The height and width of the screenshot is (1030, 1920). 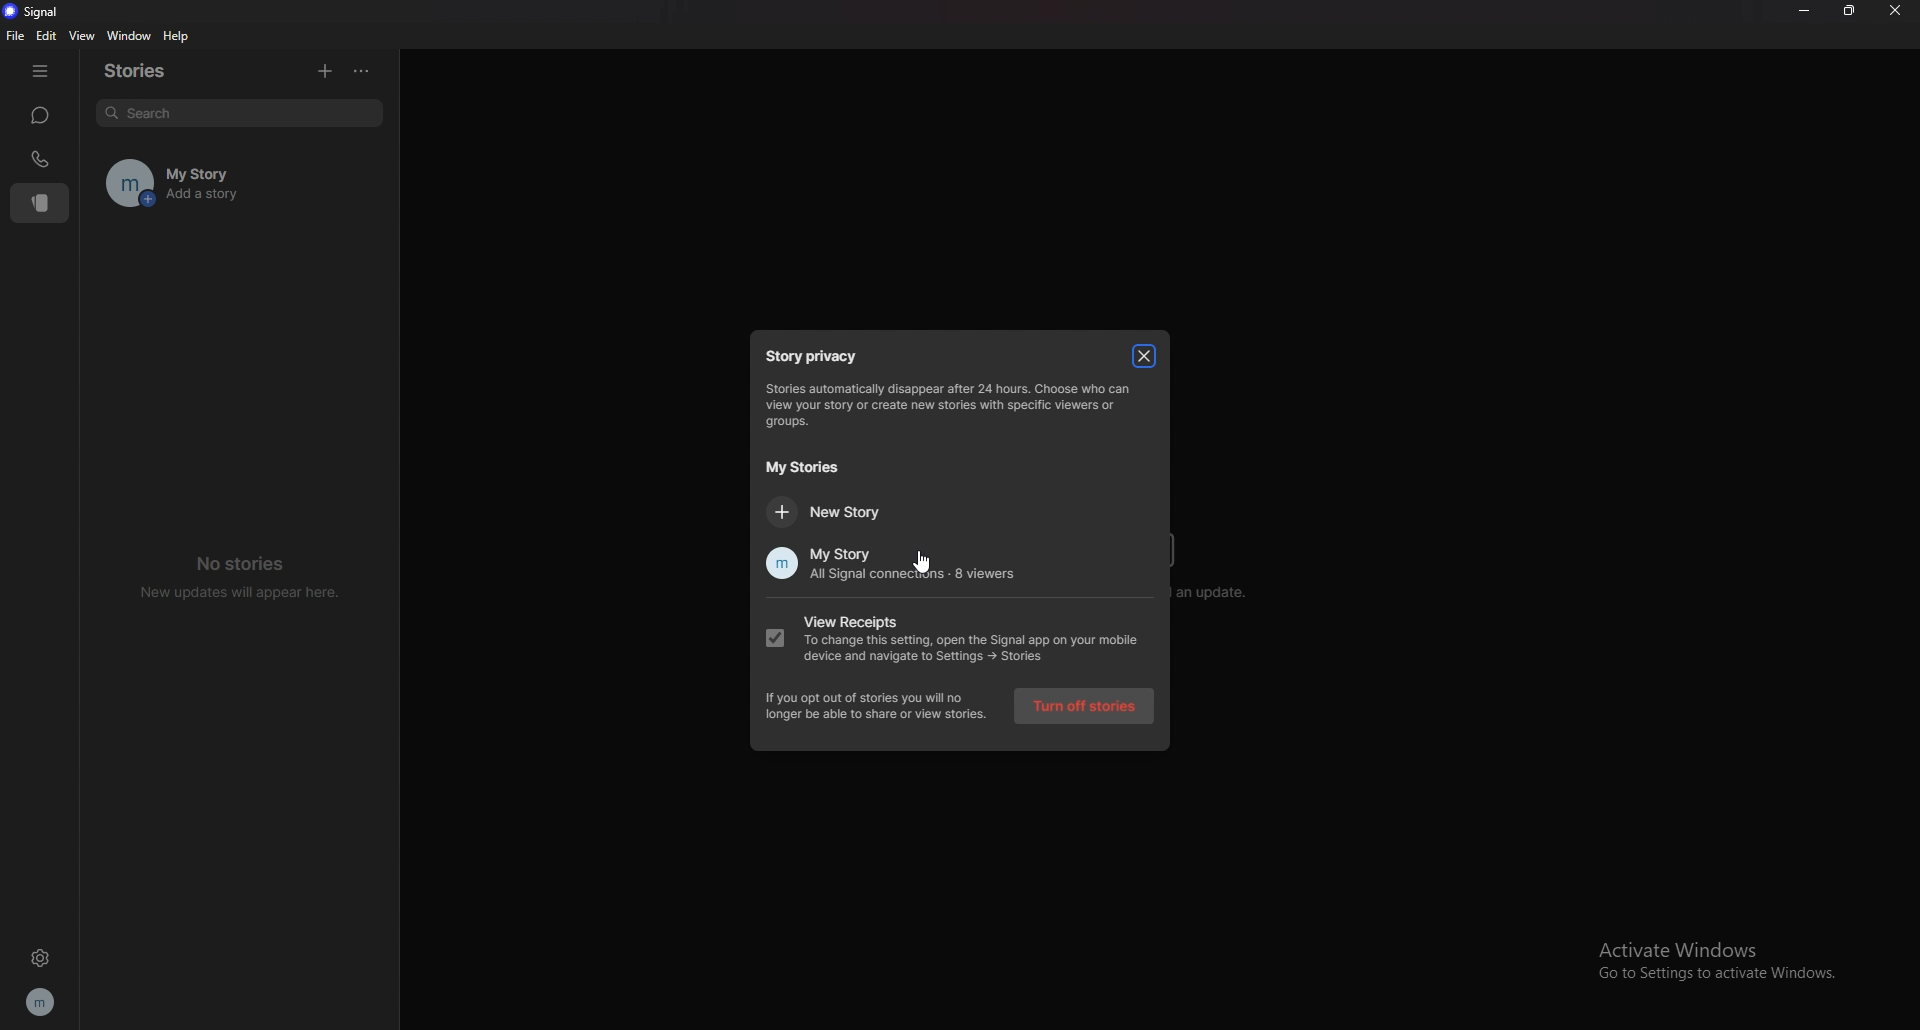 What do you see at coordinates (46, 35) in the screenshot?
I see `edit` at bounding box center [46, 35].